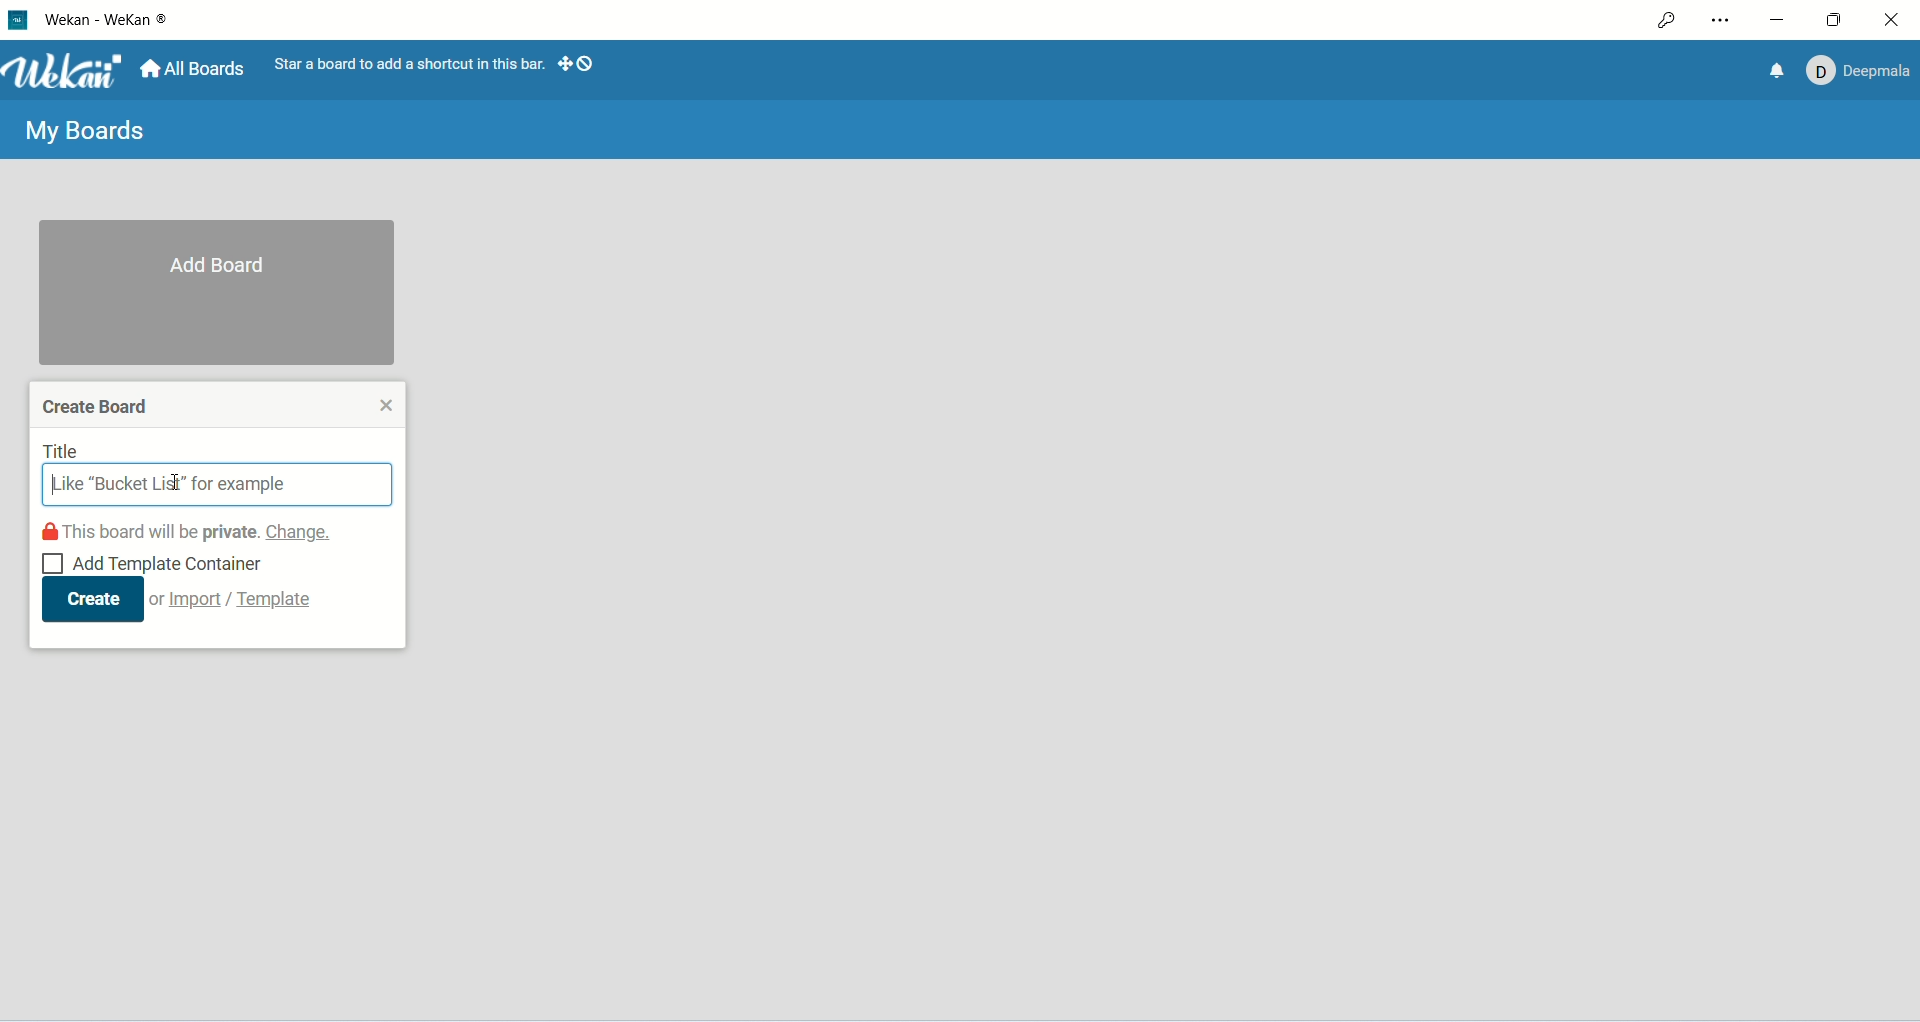 This screenshot has height=1022, width=1920. I want to click on title, so click(70, 452).